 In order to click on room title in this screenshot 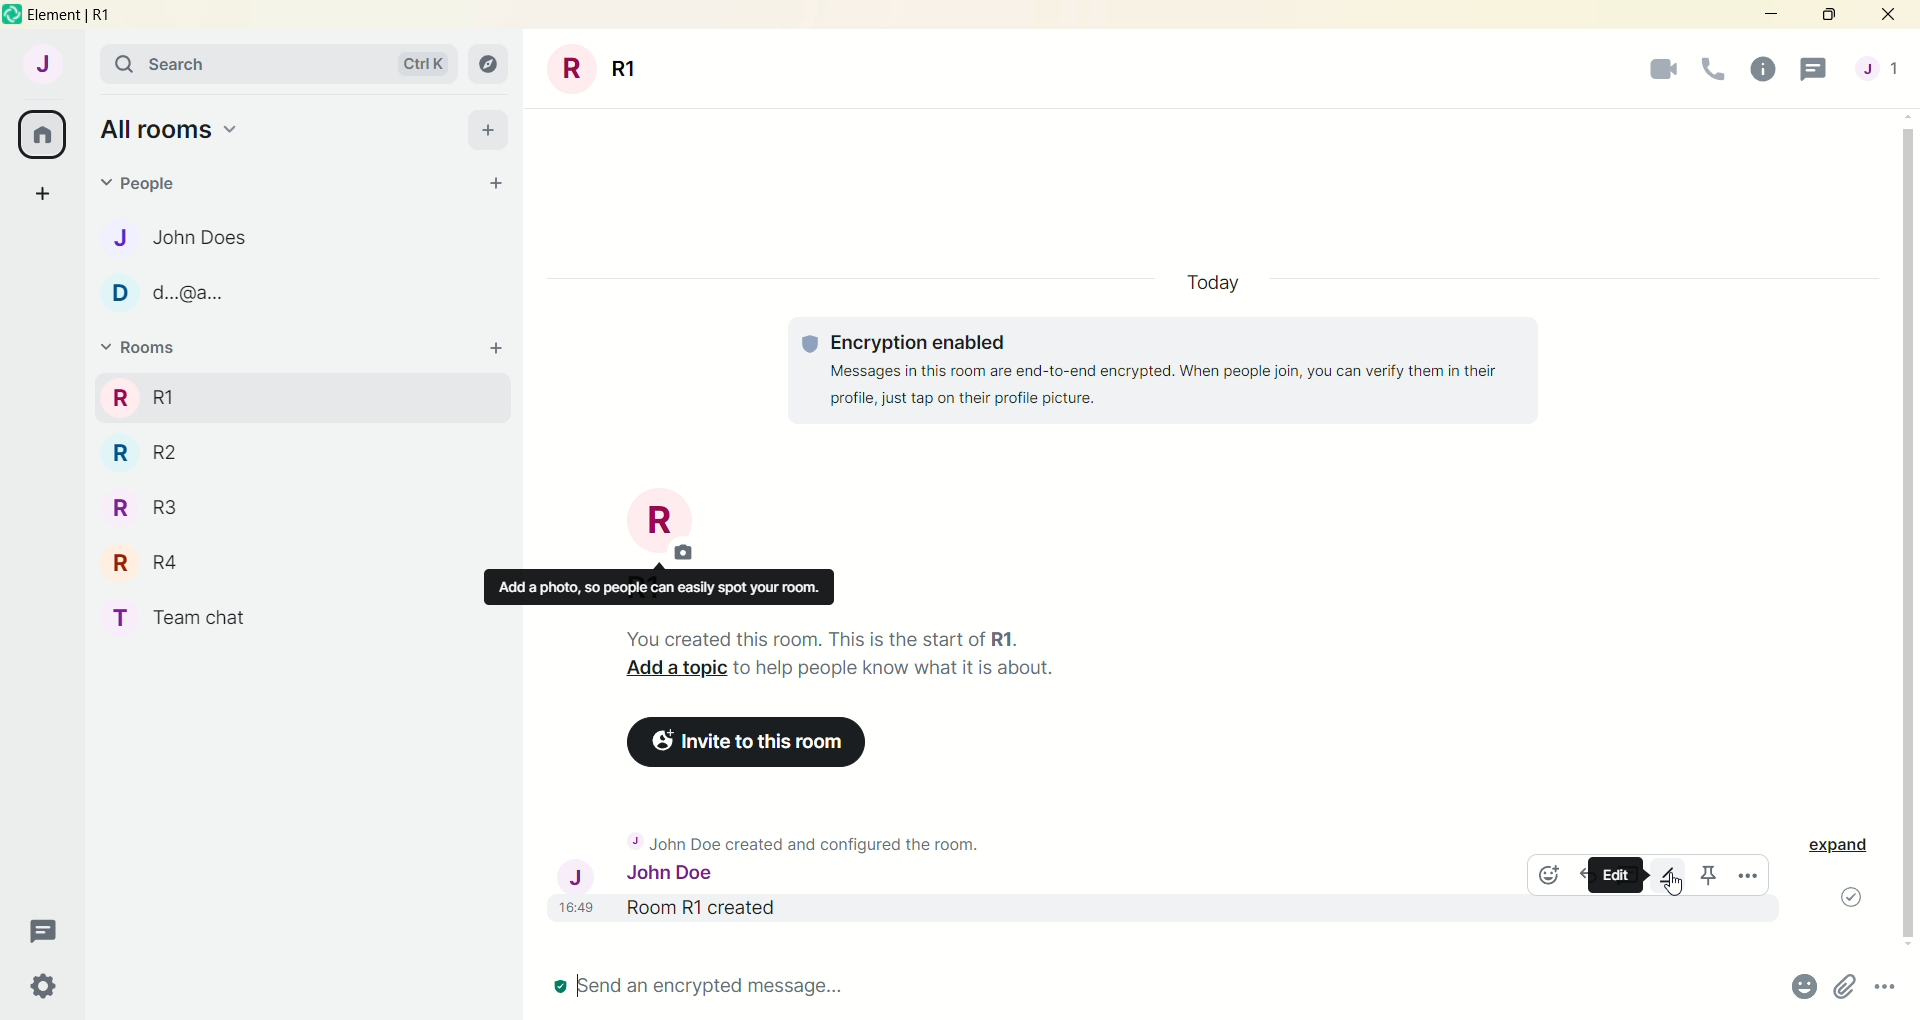, I will do `click(668, 531)`.